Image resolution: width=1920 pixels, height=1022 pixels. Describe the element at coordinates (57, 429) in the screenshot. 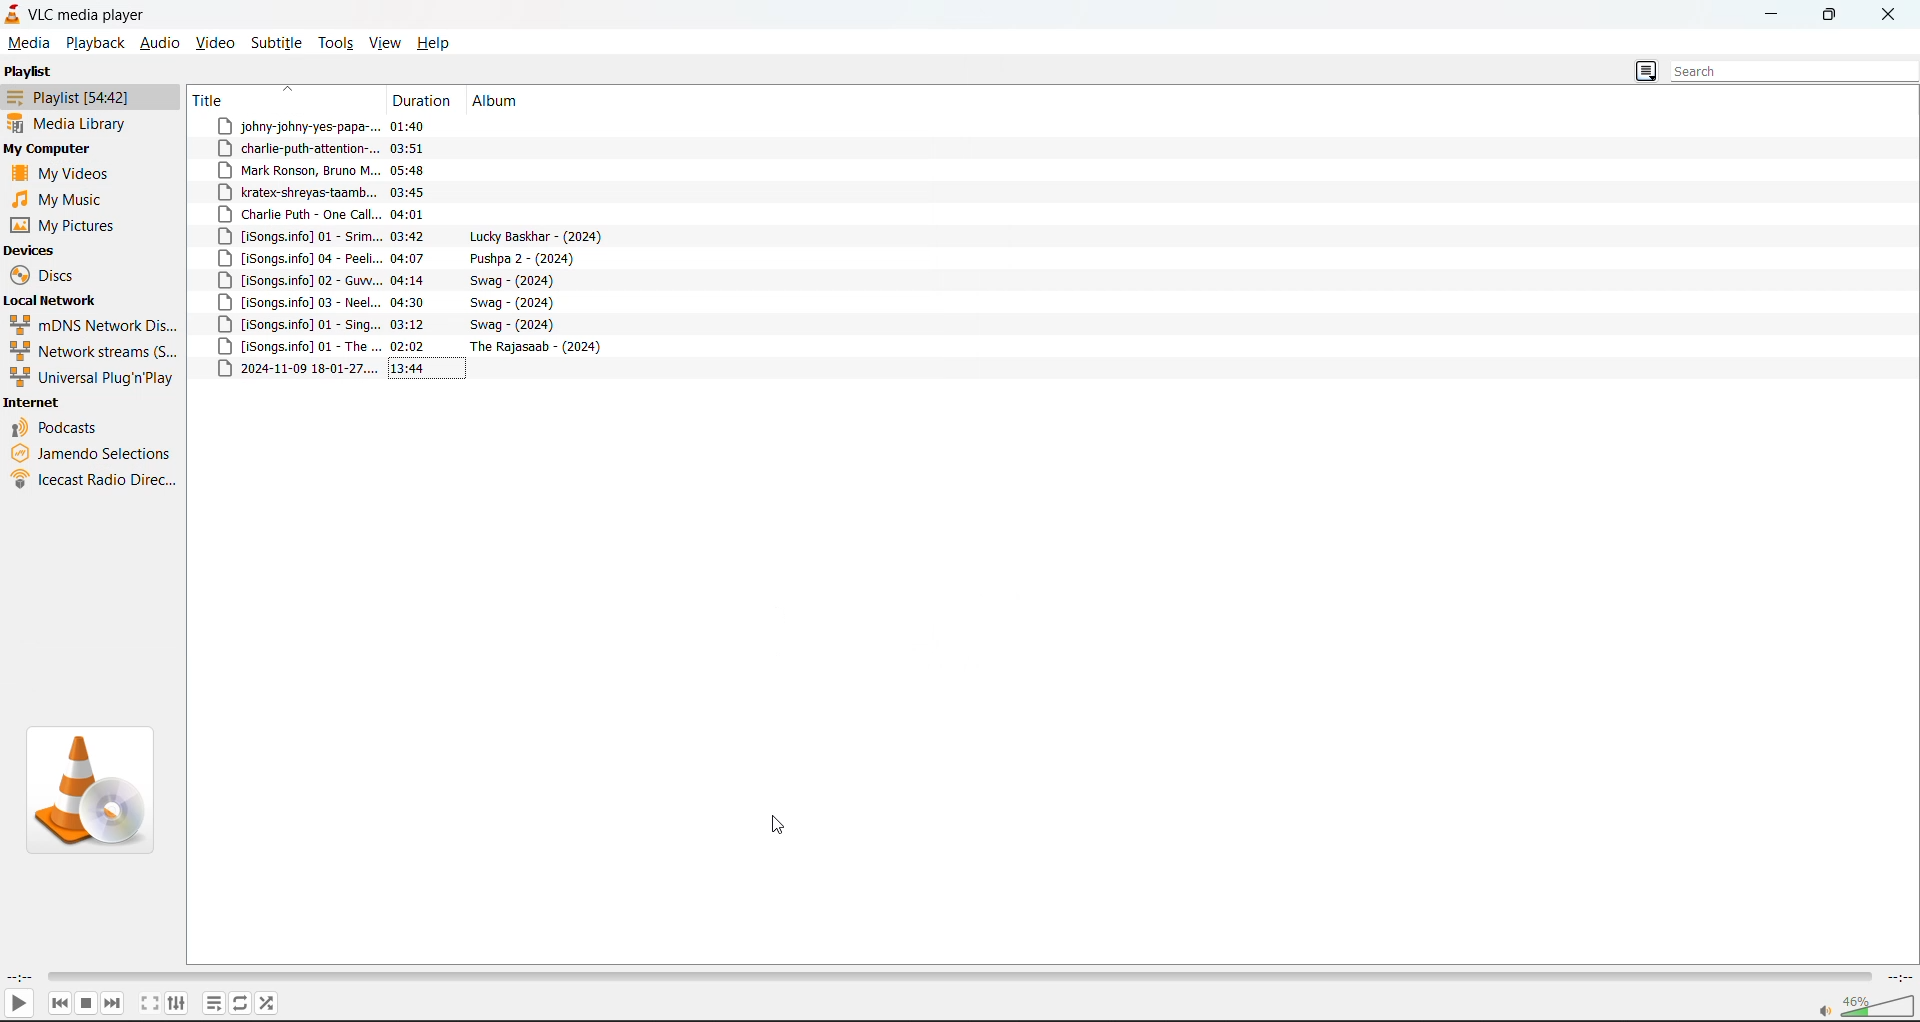

I see `podcasts` at that location.